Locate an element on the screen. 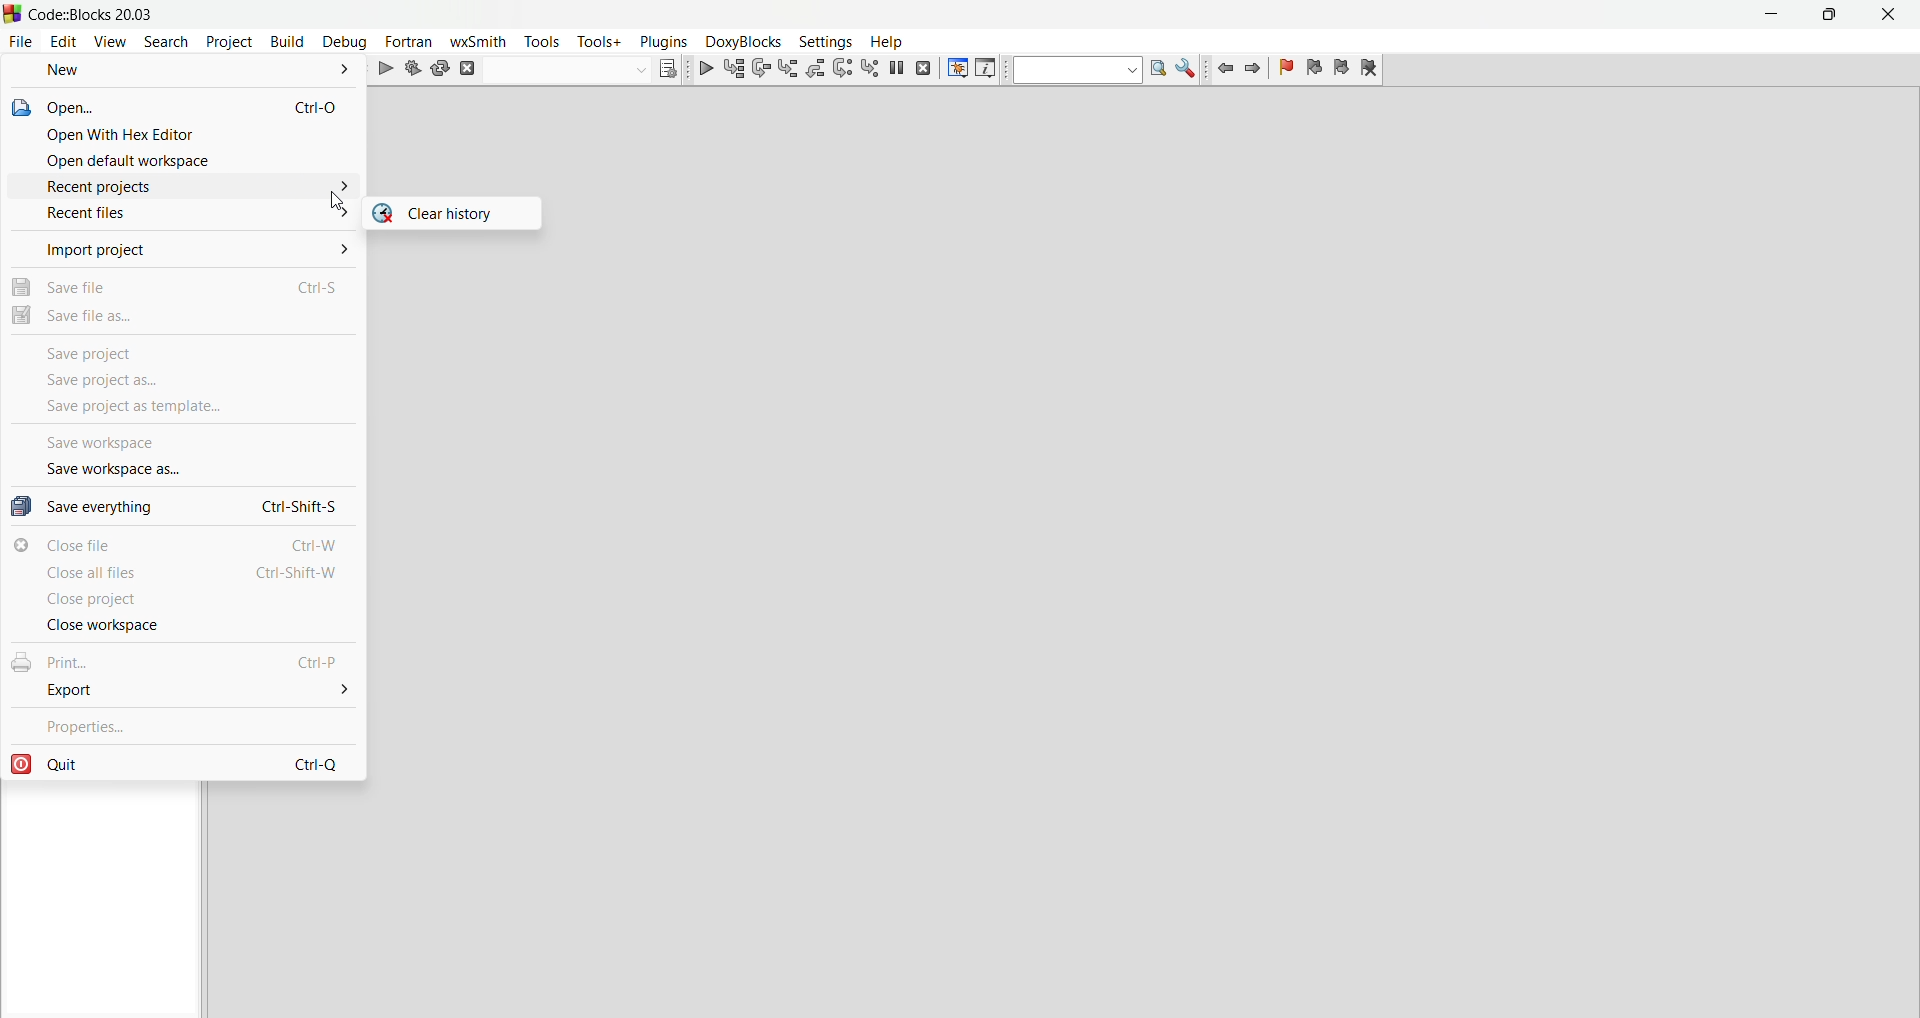 The width and height of the screenshot is (1920, 1018). stop debugger is located at coordinates (923, 69).